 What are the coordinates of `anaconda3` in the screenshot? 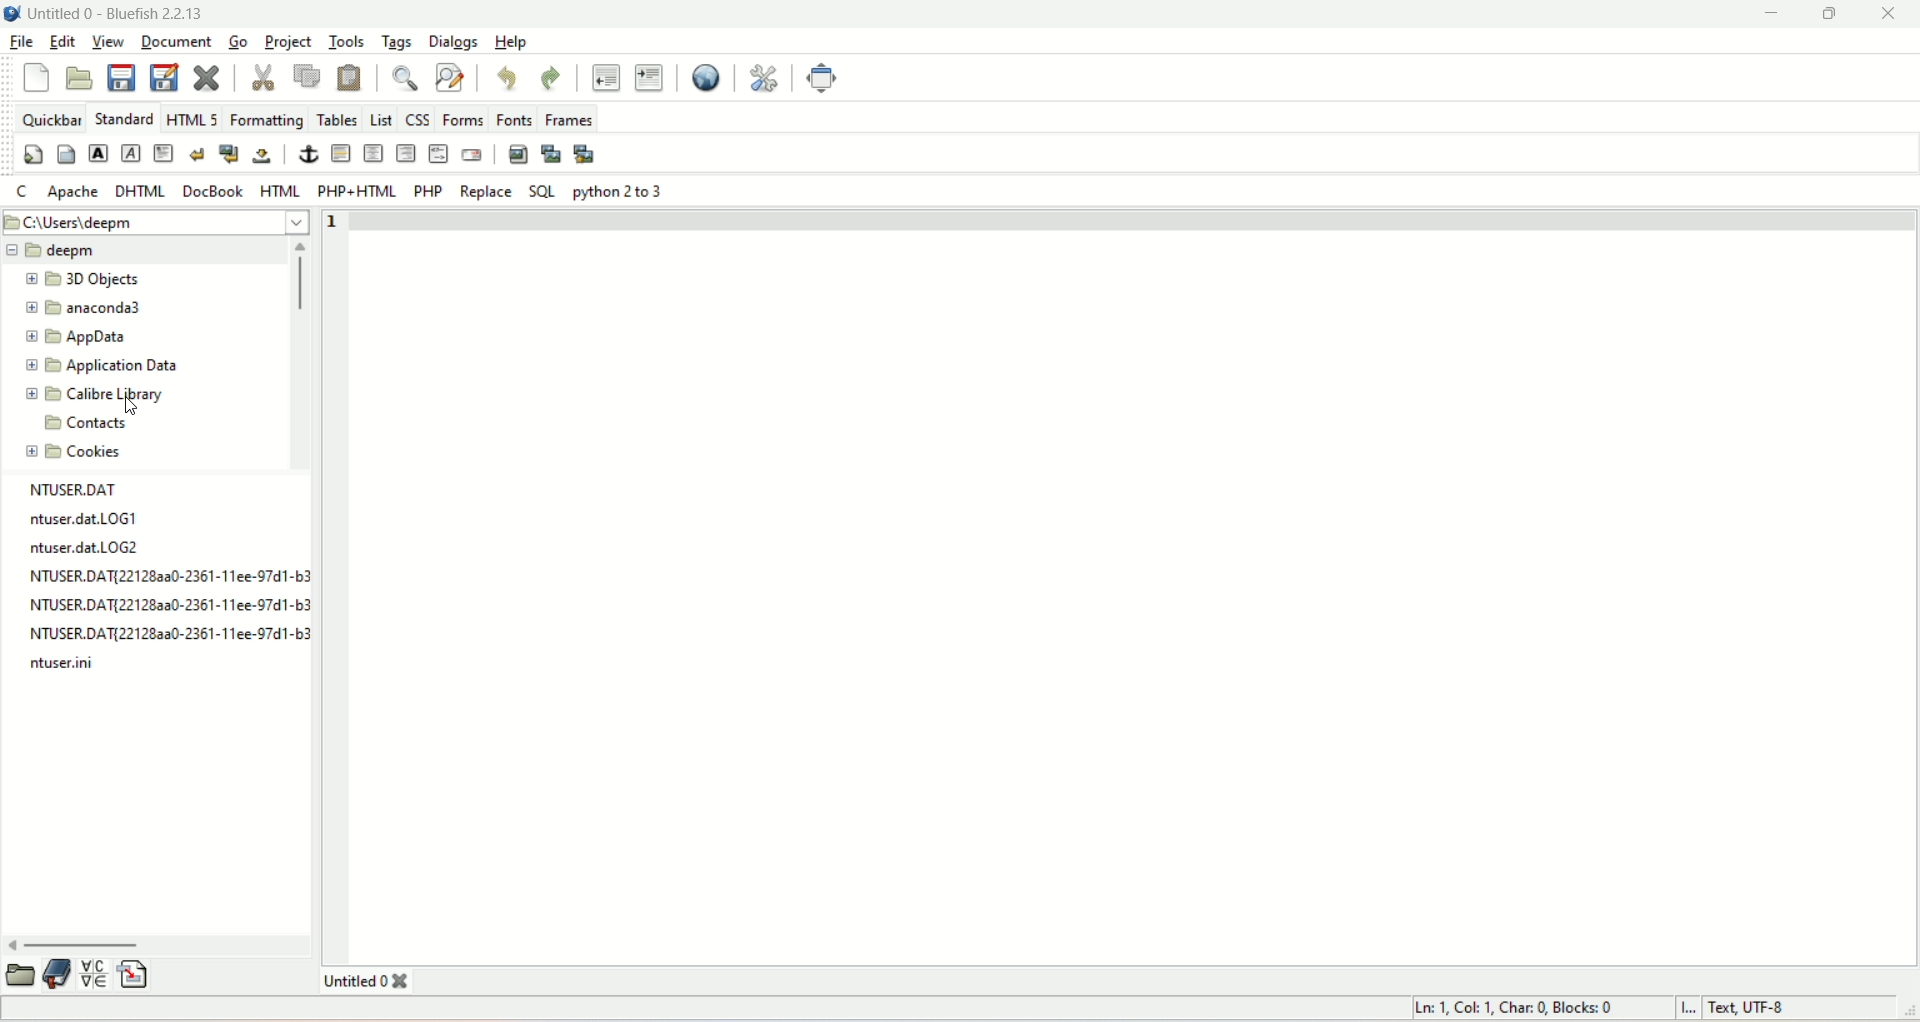 It's located at (82, 307).